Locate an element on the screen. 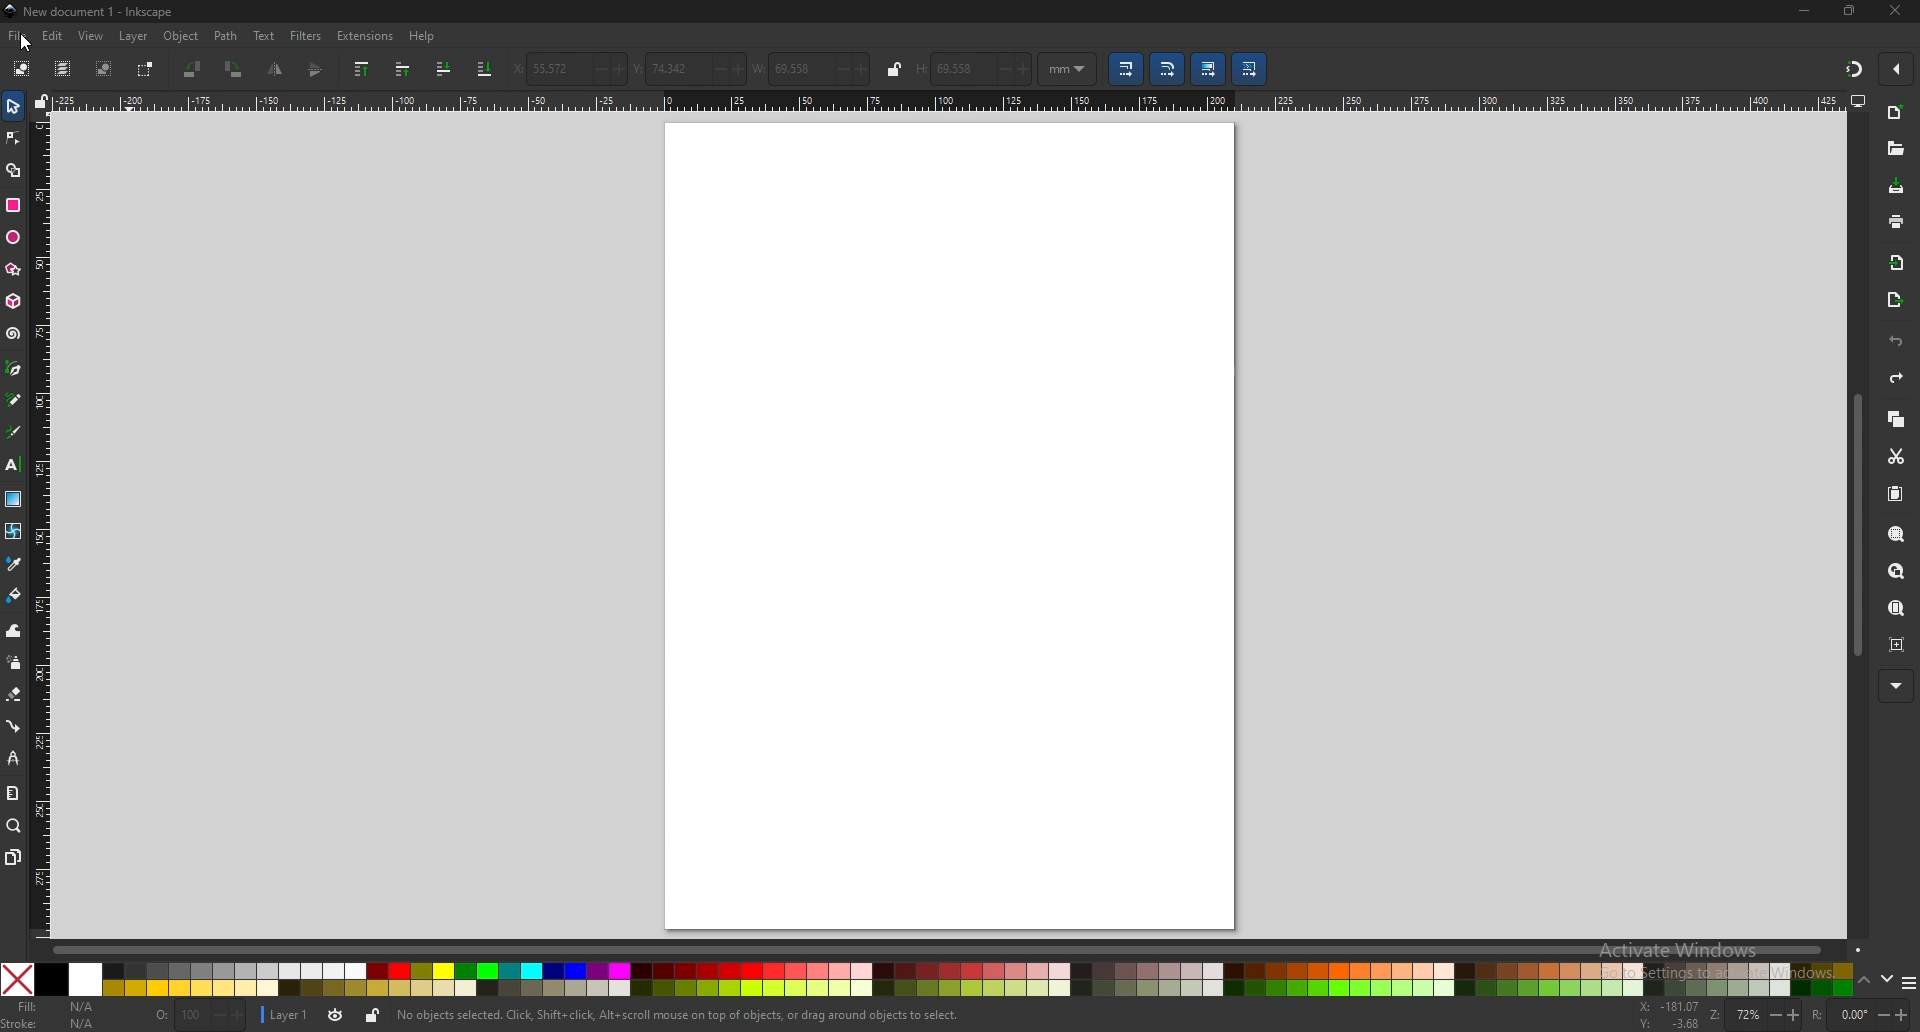 This screenshot has width=1920, height=1032. zoom page is located at coordinates (1897, 608).